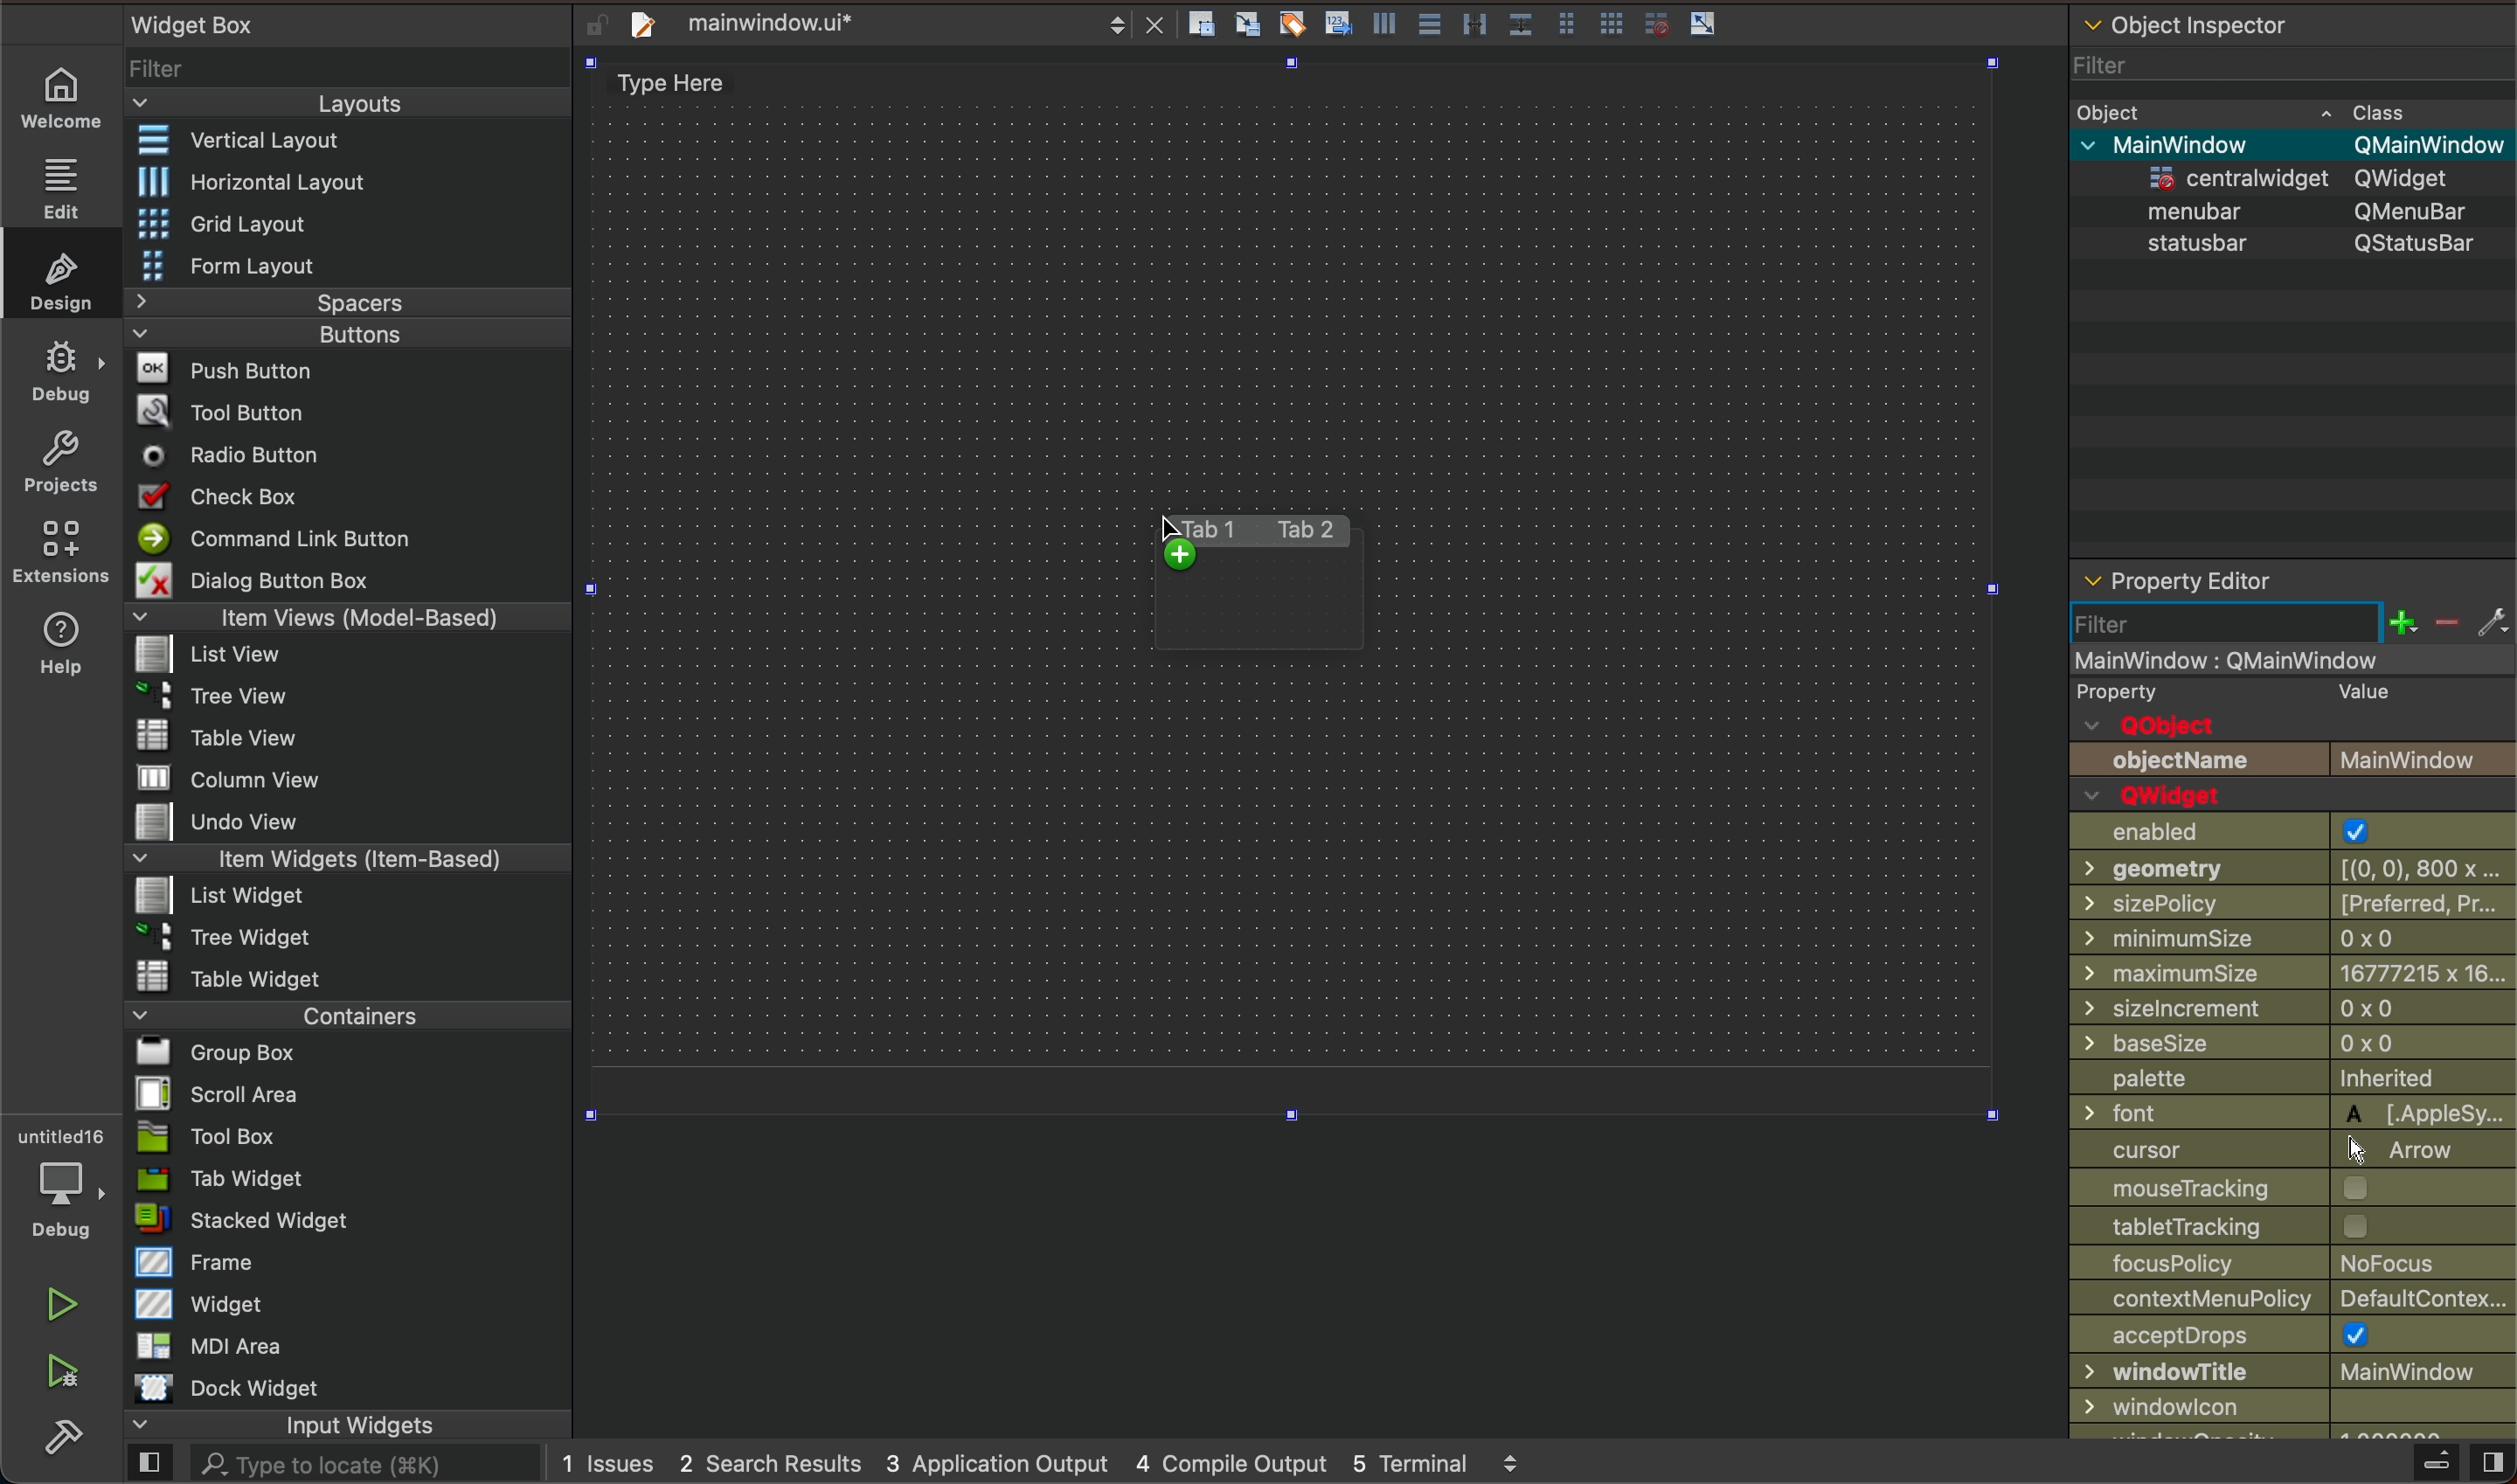 This screenshot has width=2517, height=1484. Describe the element at coordinates (2296, 868) in the screenshot. I see `geometry` at that location.